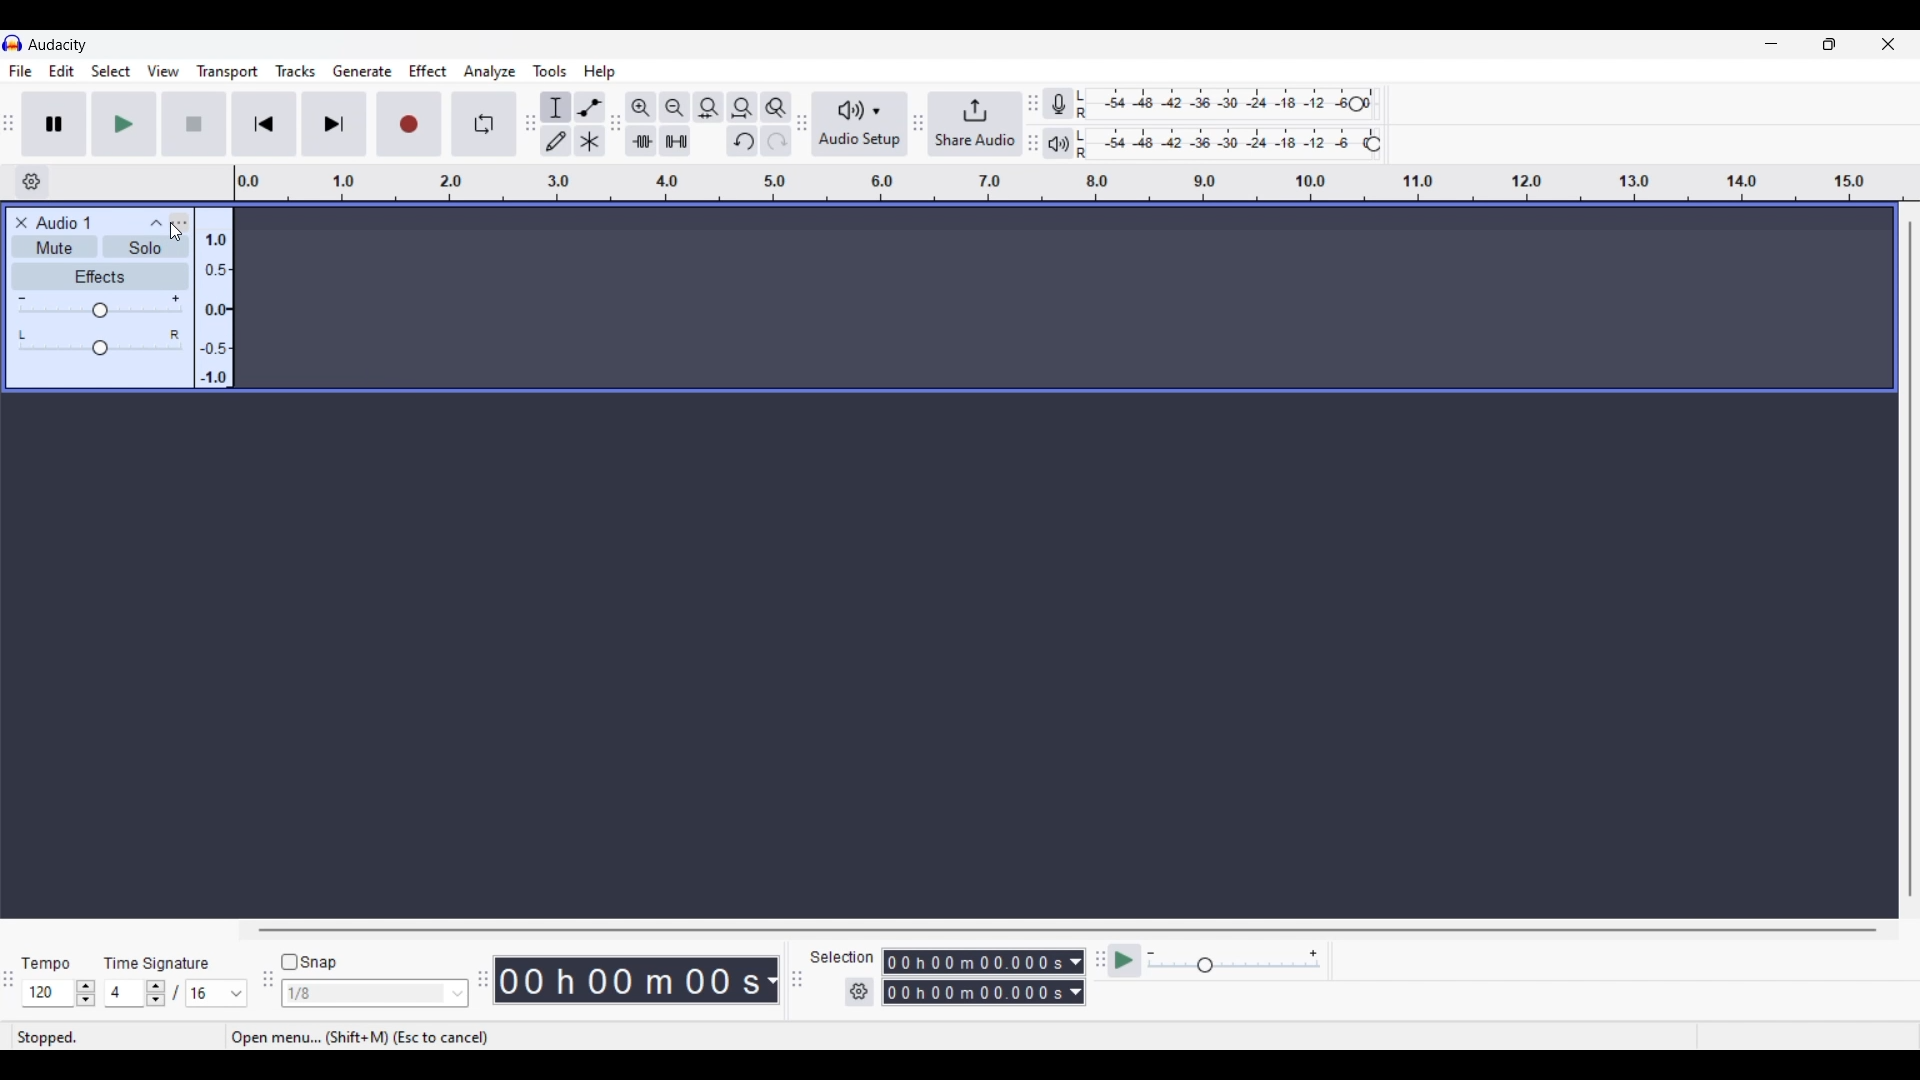  I want to click on Record meter, so click(1069, 104).